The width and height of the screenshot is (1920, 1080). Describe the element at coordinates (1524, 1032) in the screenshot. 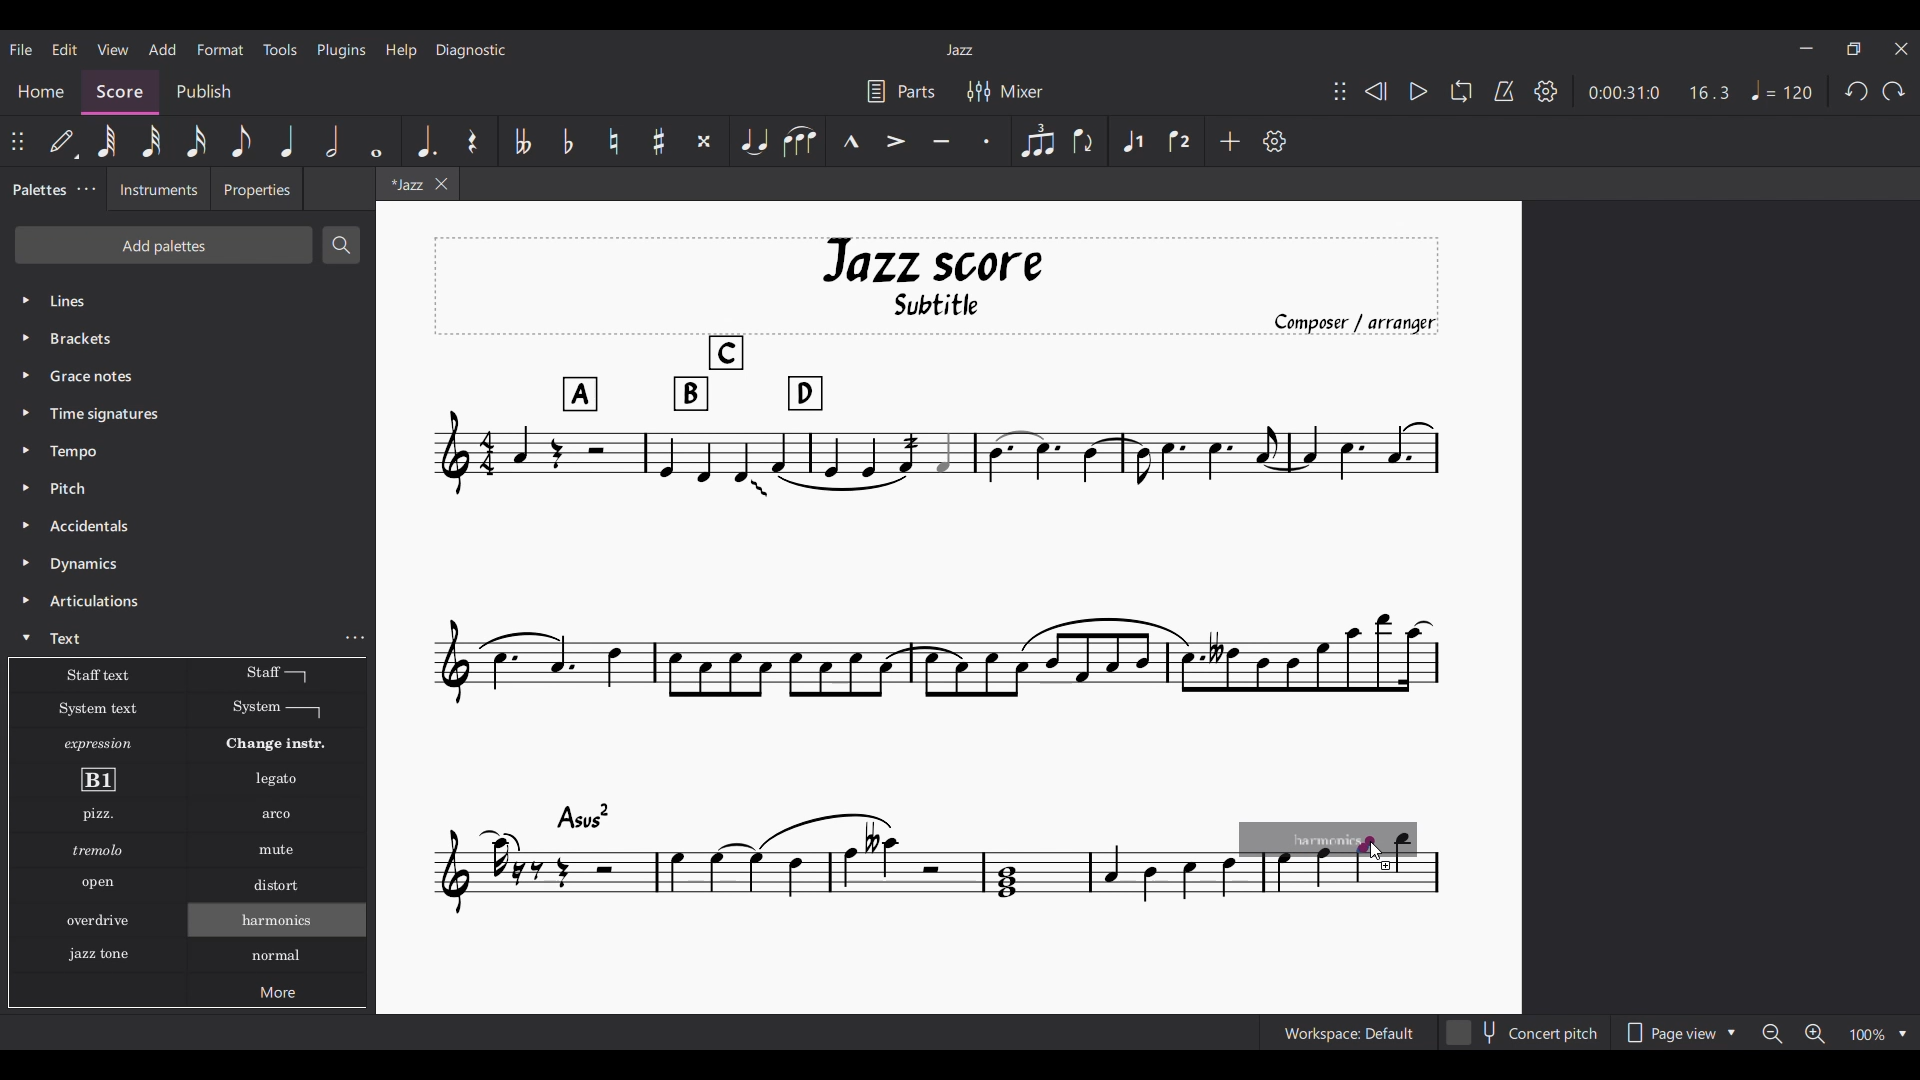

I see `Concert pitch toggle` at that location.